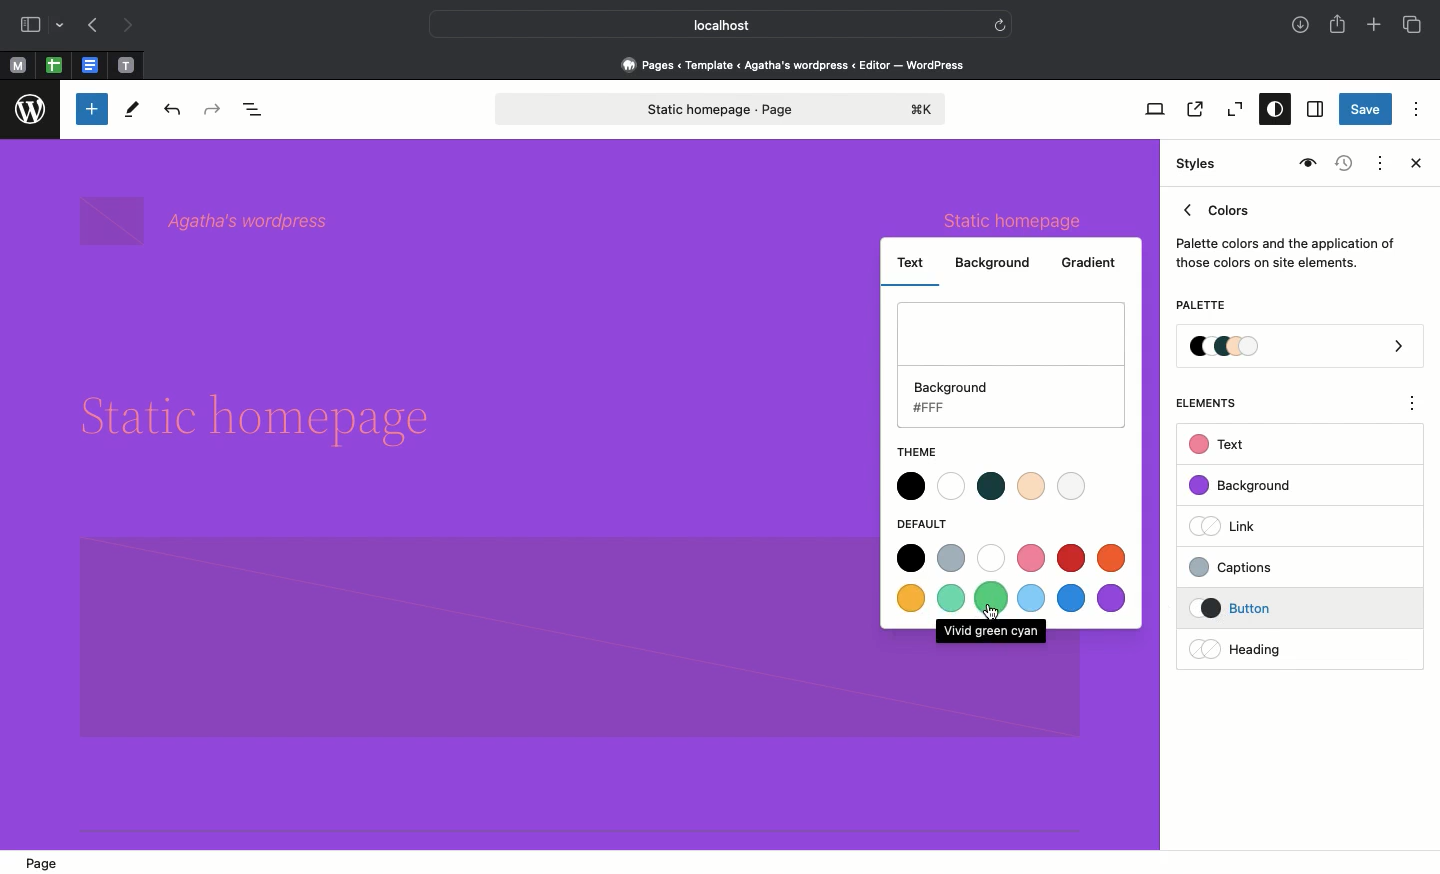 This screenshot has width=1440, height=874. What do you see at coordinates (128, 26) in the screenshot?
I see `Next page` at bounding box center [128, 26].